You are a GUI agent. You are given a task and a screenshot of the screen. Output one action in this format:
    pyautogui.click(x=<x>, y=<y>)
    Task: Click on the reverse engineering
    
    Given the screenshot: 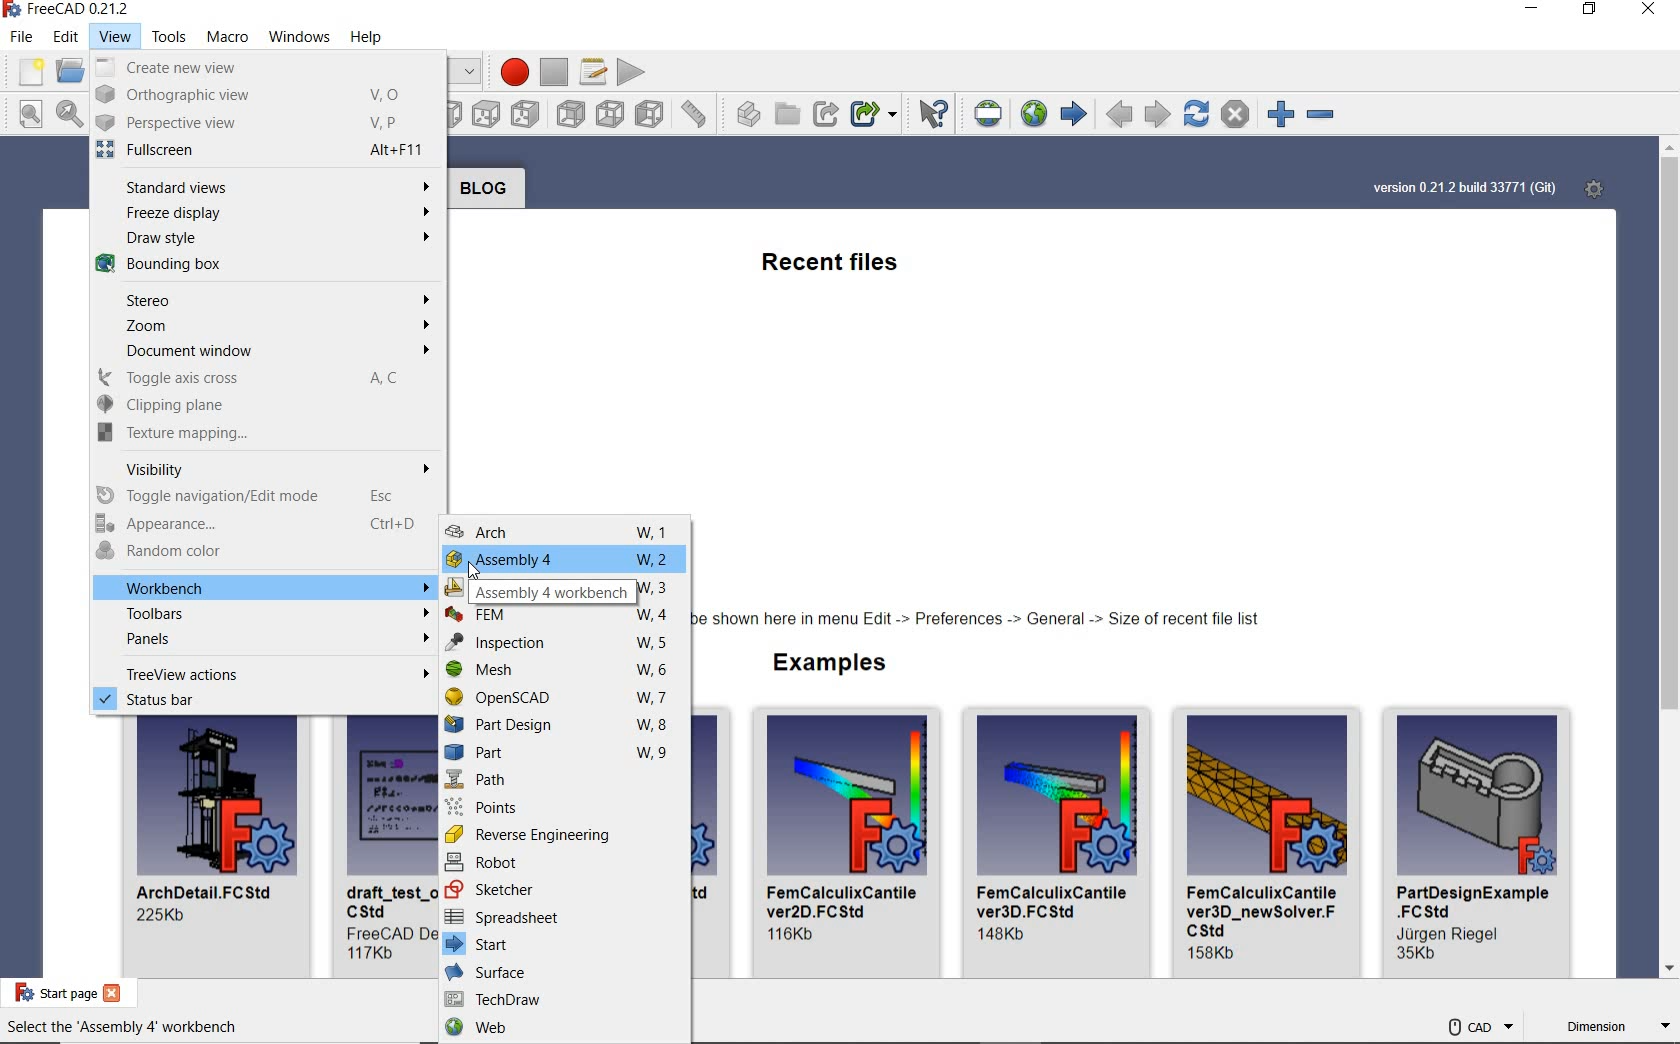 What is the action you would take?
    pyautogui.click(x=563, y=836)
    